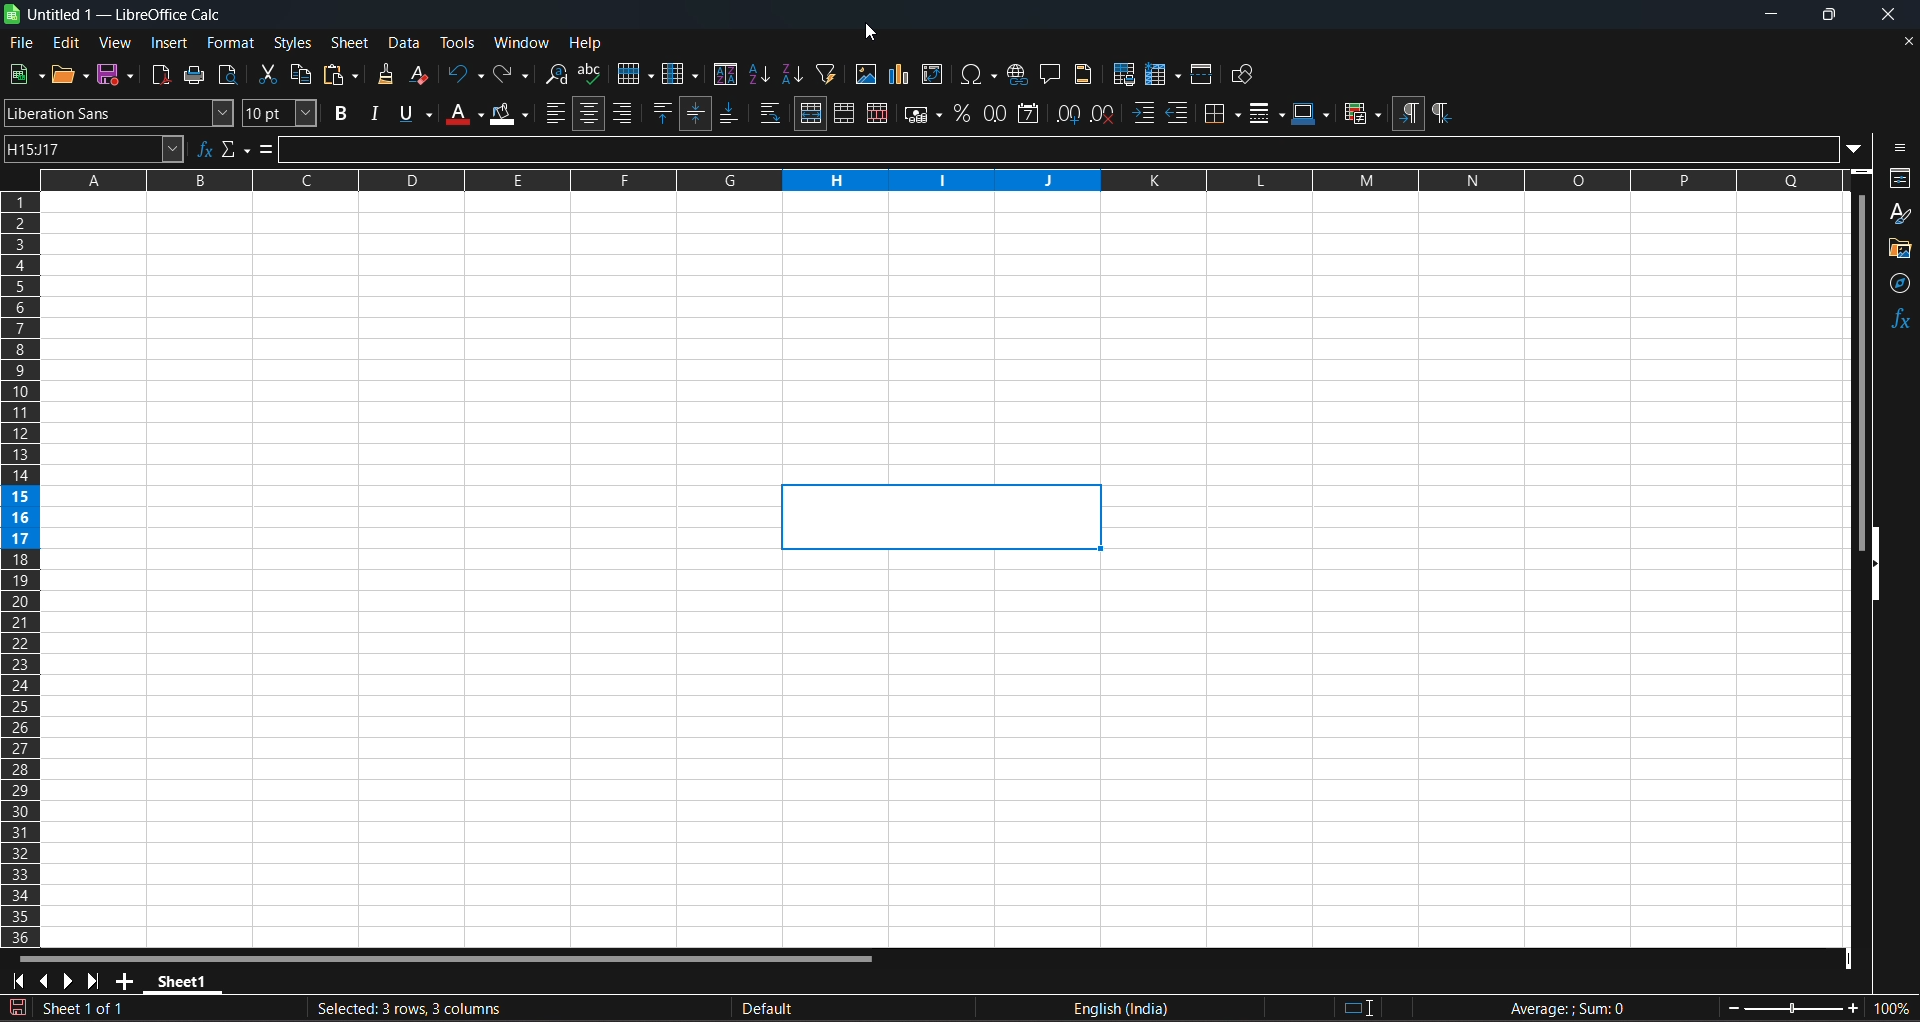  What do you see at coordinates (554, 73) in the screenshot?
I see `find and replace` at bounding box center [554, 73].